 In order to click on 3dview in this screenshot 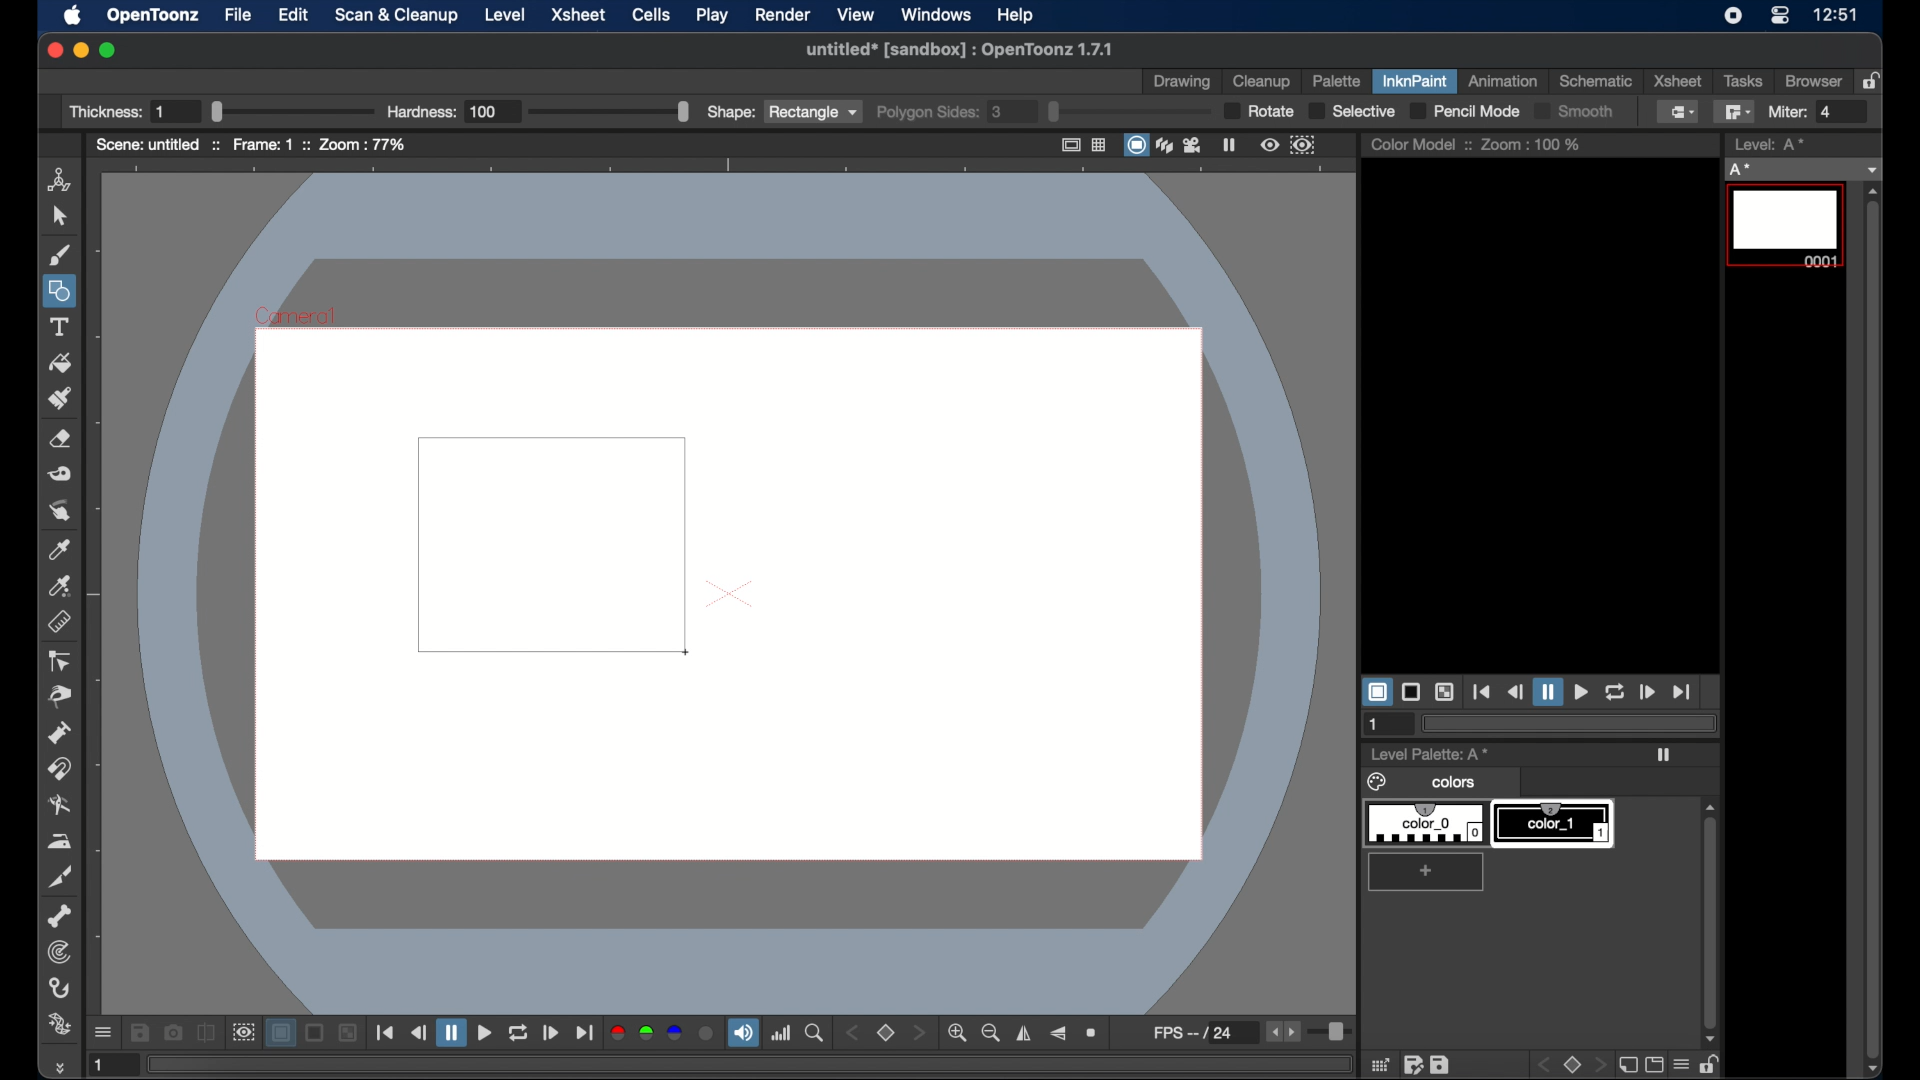, I will do `click(1166, 146)`.